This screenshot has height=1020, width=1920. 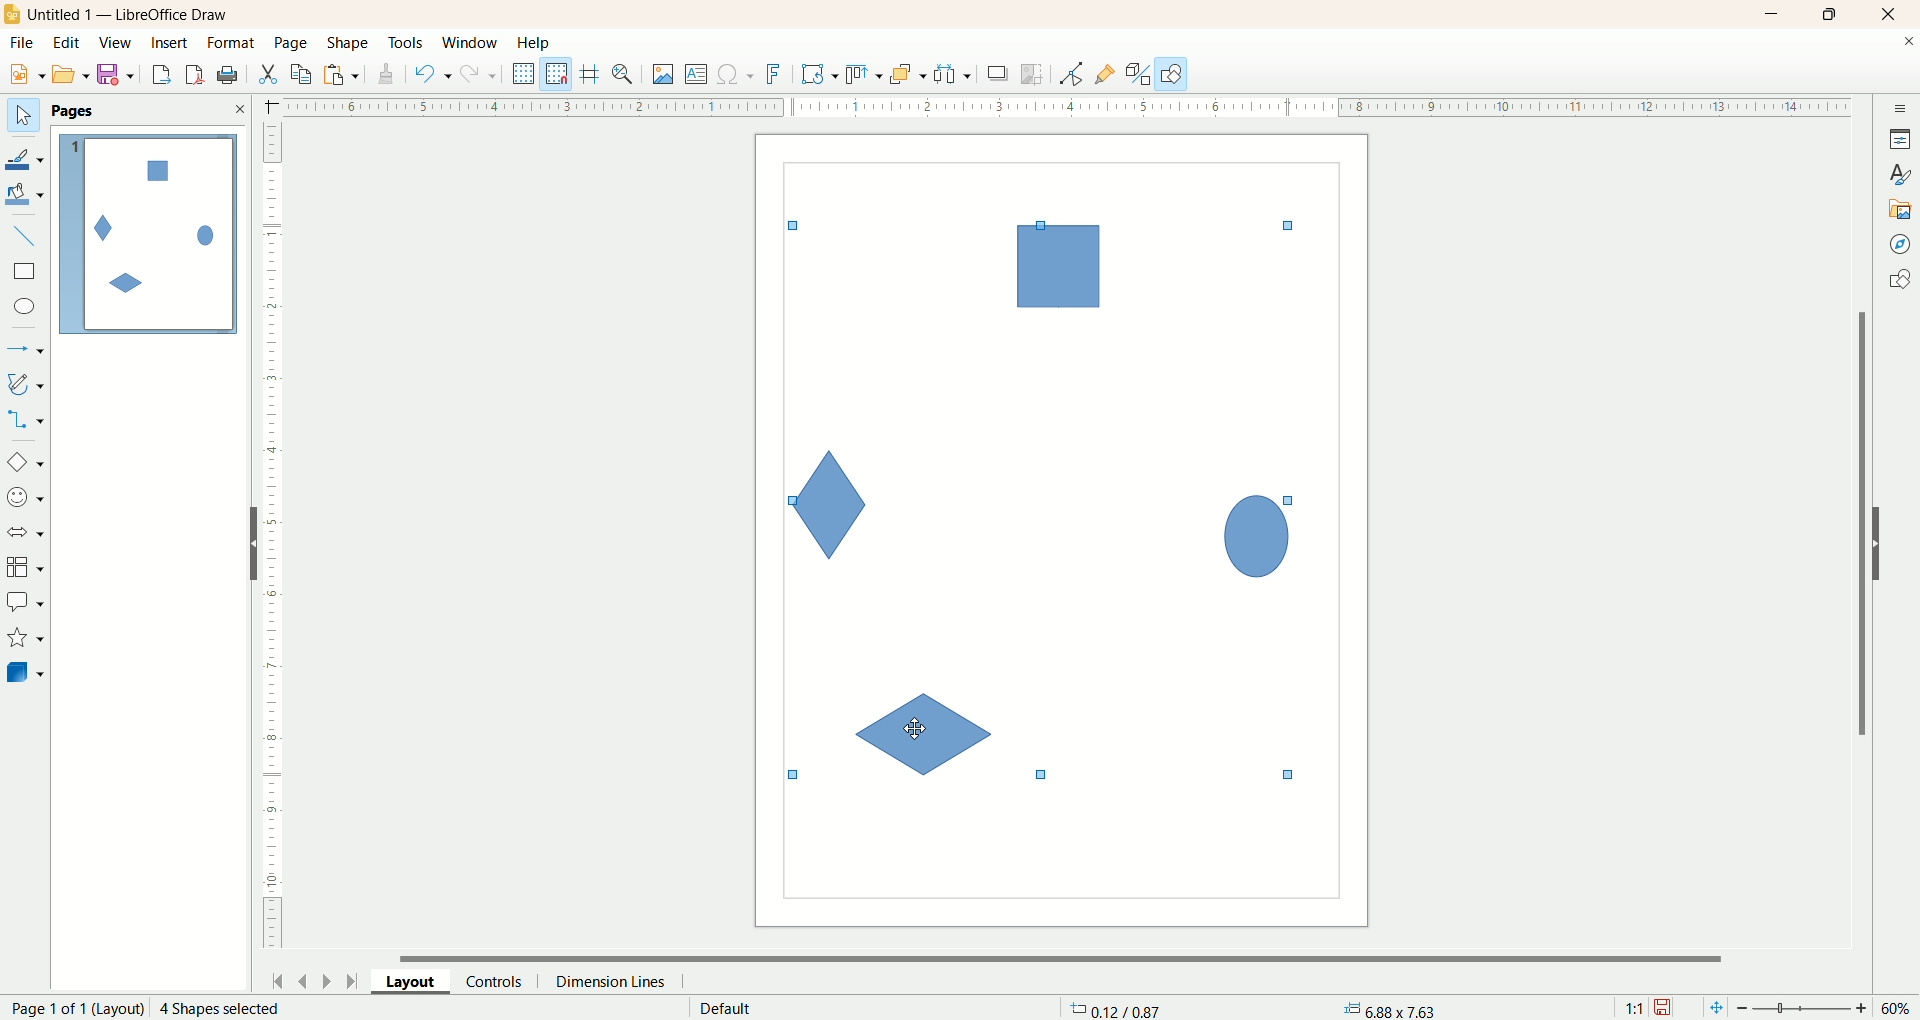 I want to click on control, so click(x=503, y=981).